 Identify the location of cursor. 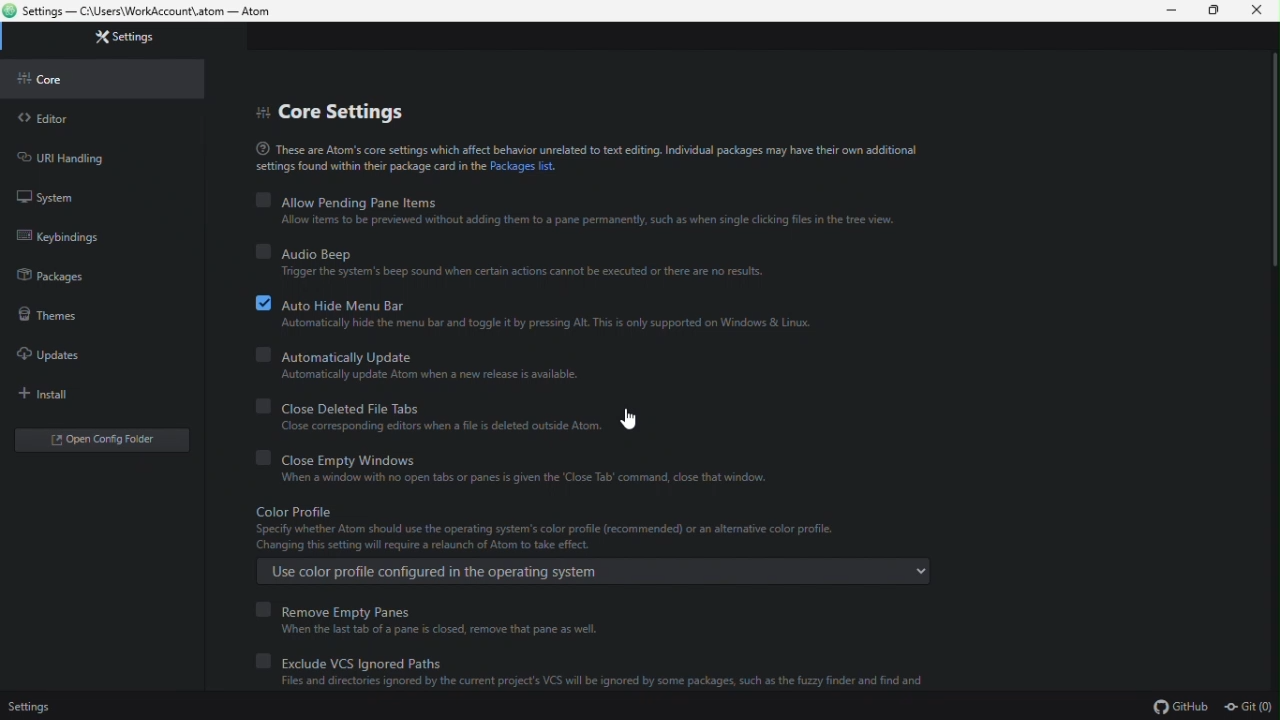
(631, 422).